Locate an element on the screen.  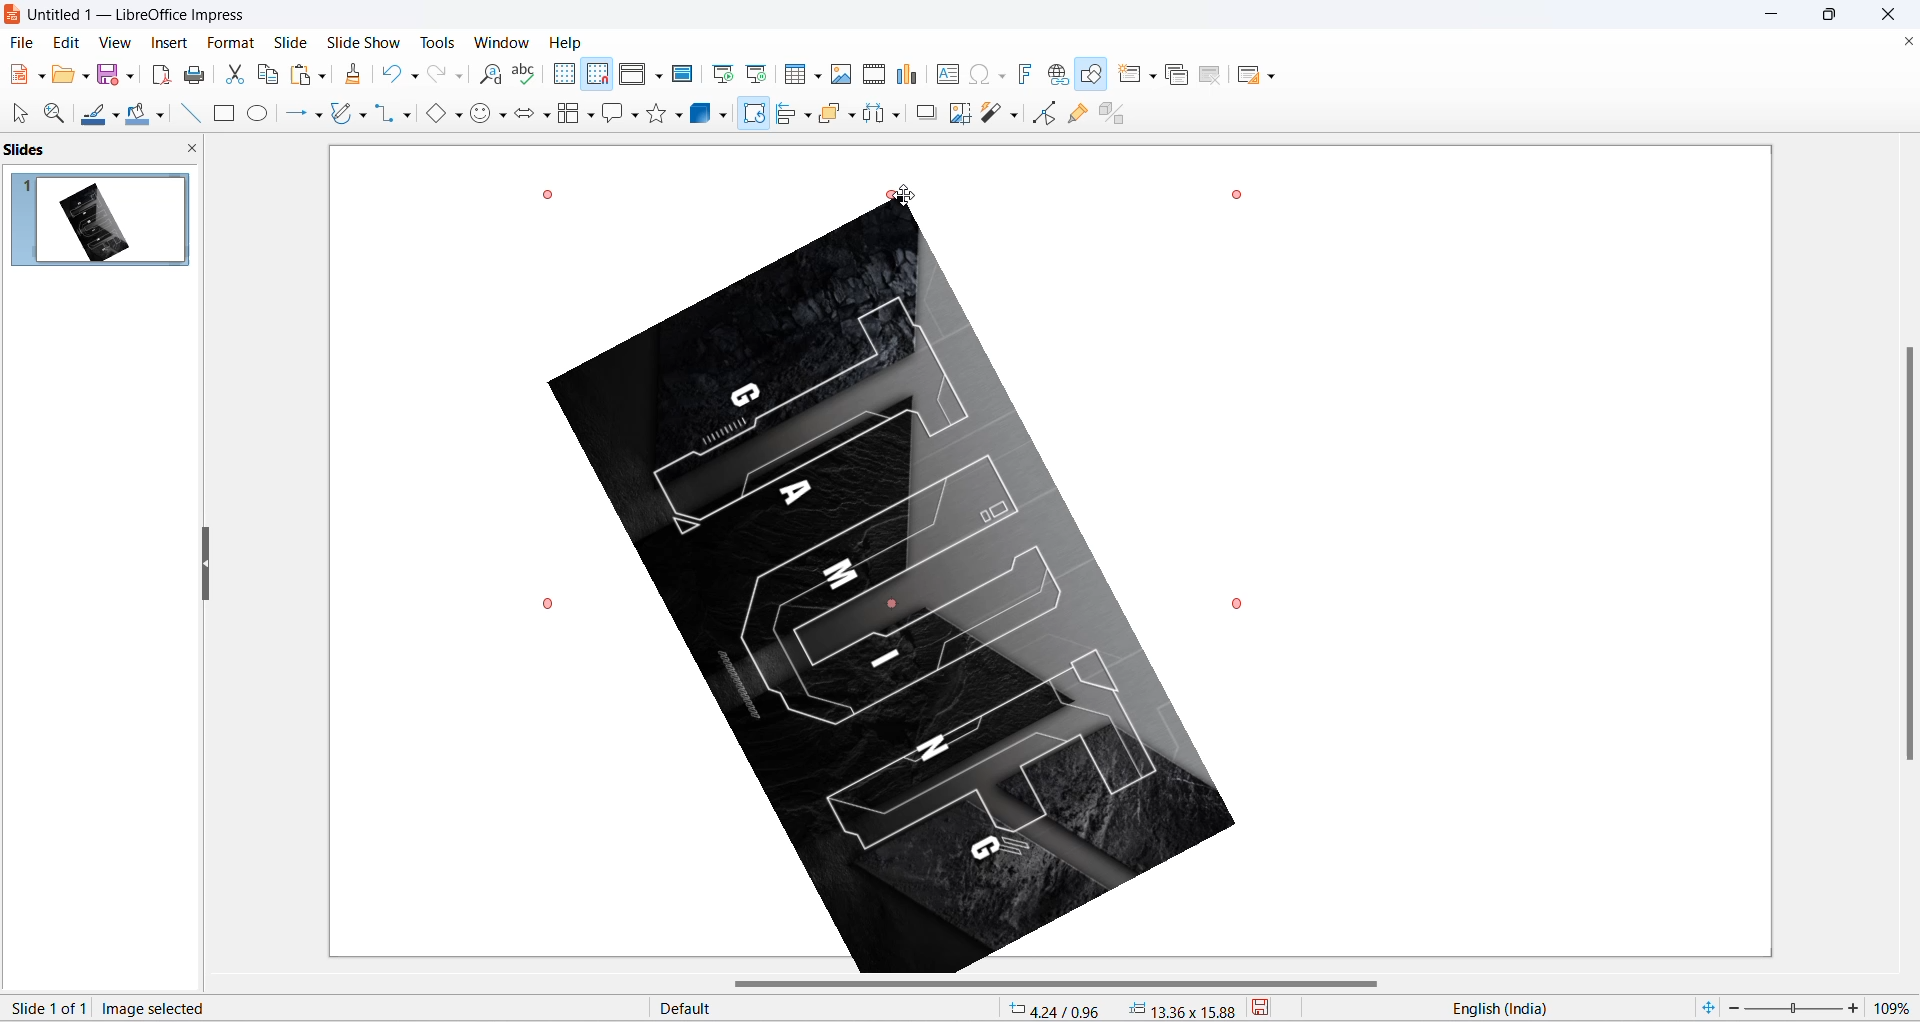
help is located at coordinates (567, 42).